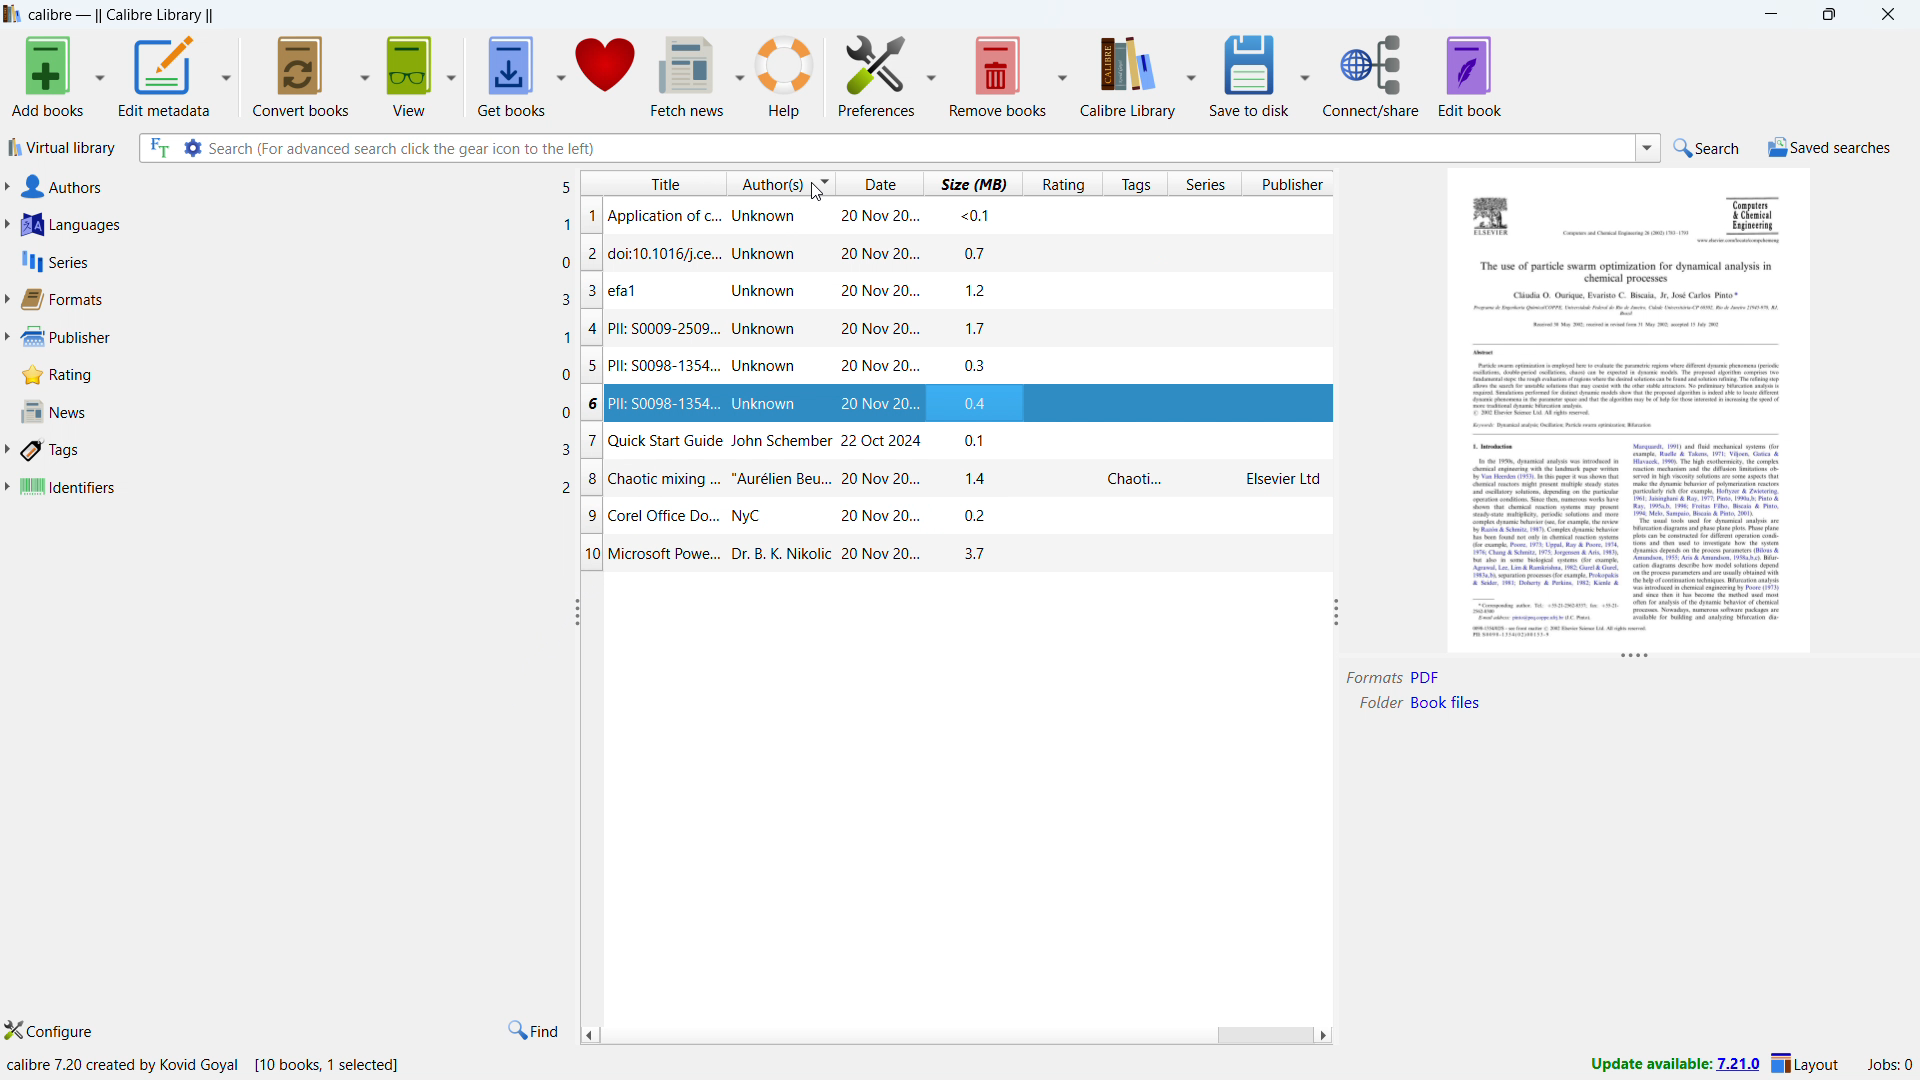  What do you see at coordinates (1805, 1061) in the screenshot?
I see `layout` at bounding box center [1805, 1061].